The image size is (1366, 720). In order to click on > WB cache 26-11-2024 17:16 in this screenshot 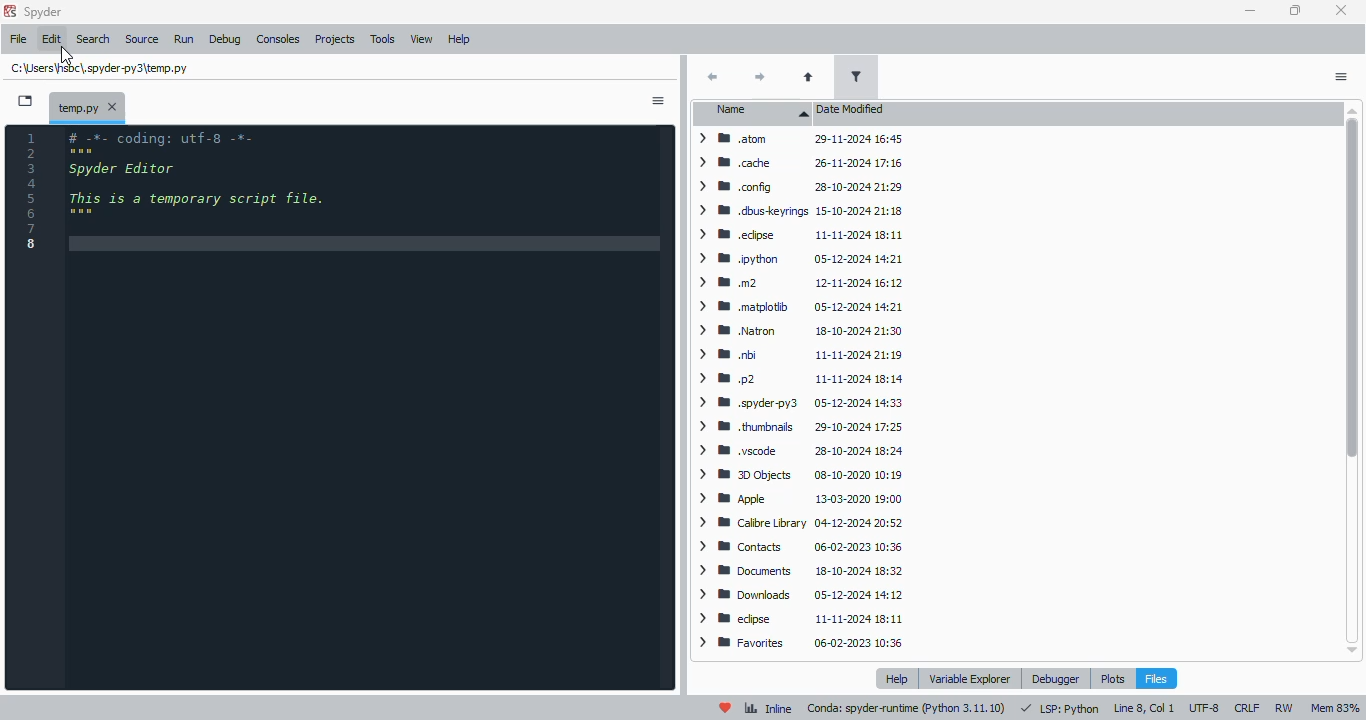, I will do `click(800, 164)`.